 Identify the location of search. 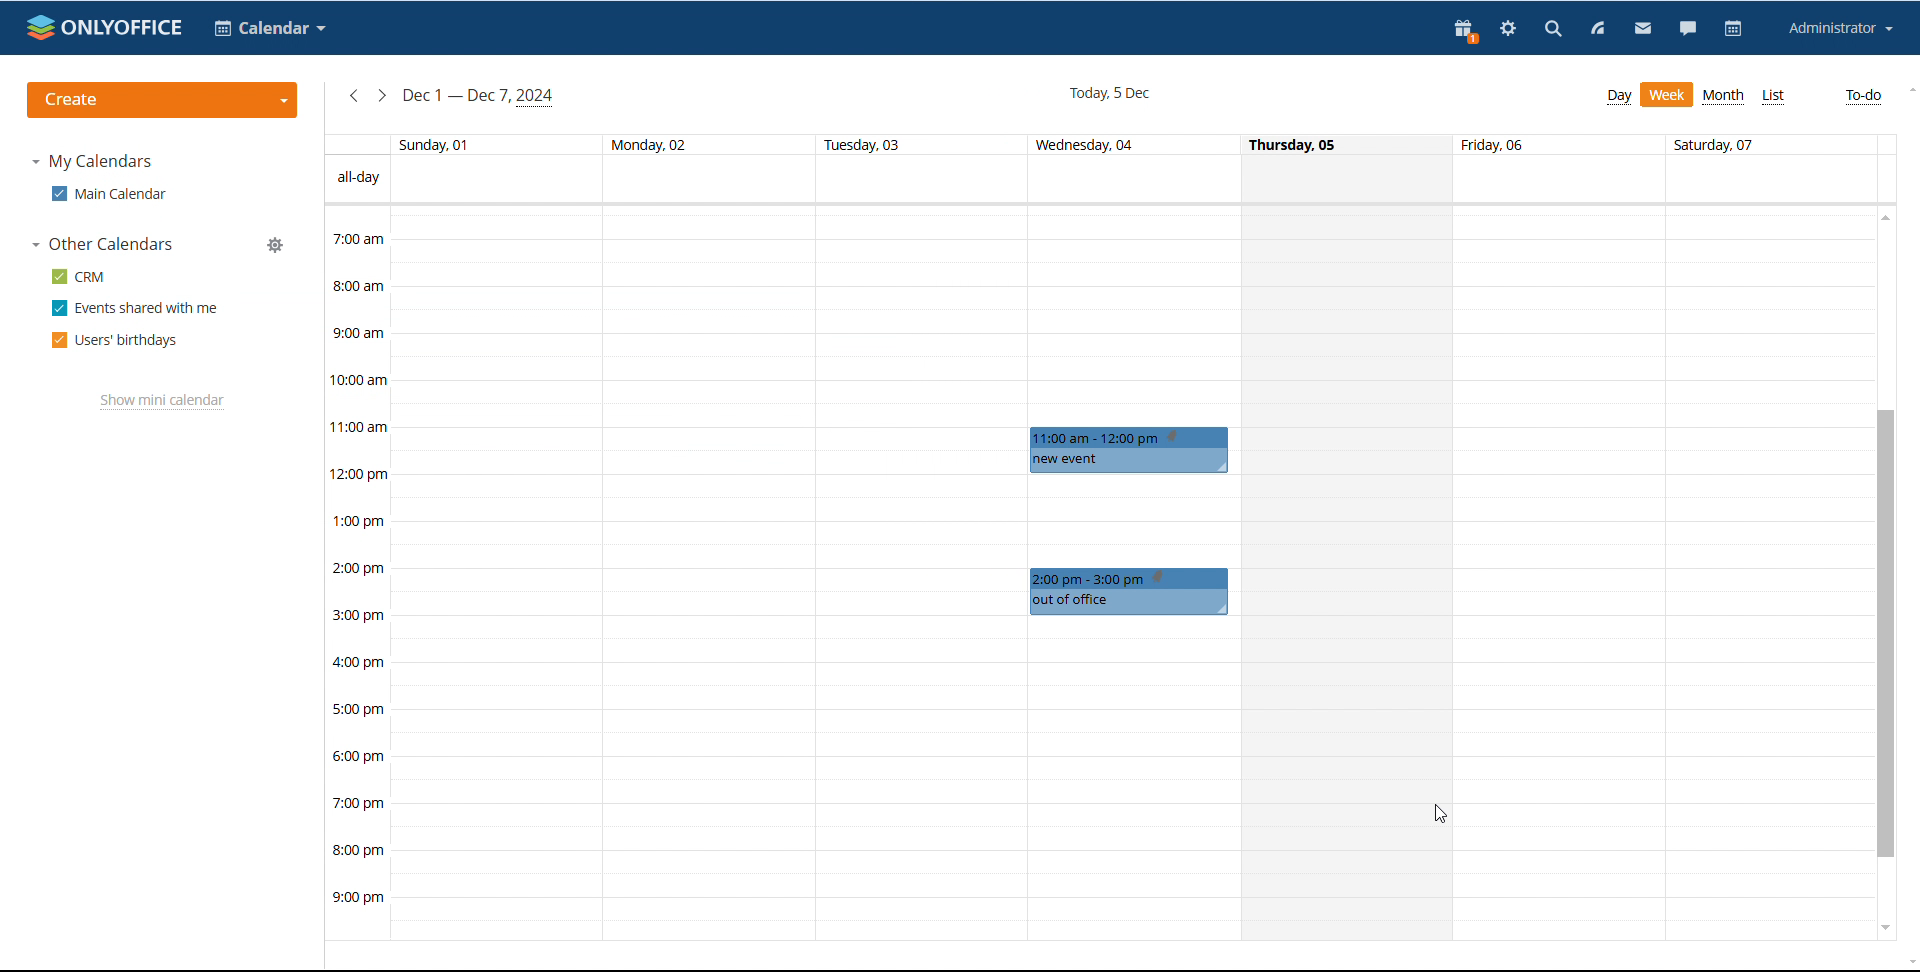
(1551, 30).